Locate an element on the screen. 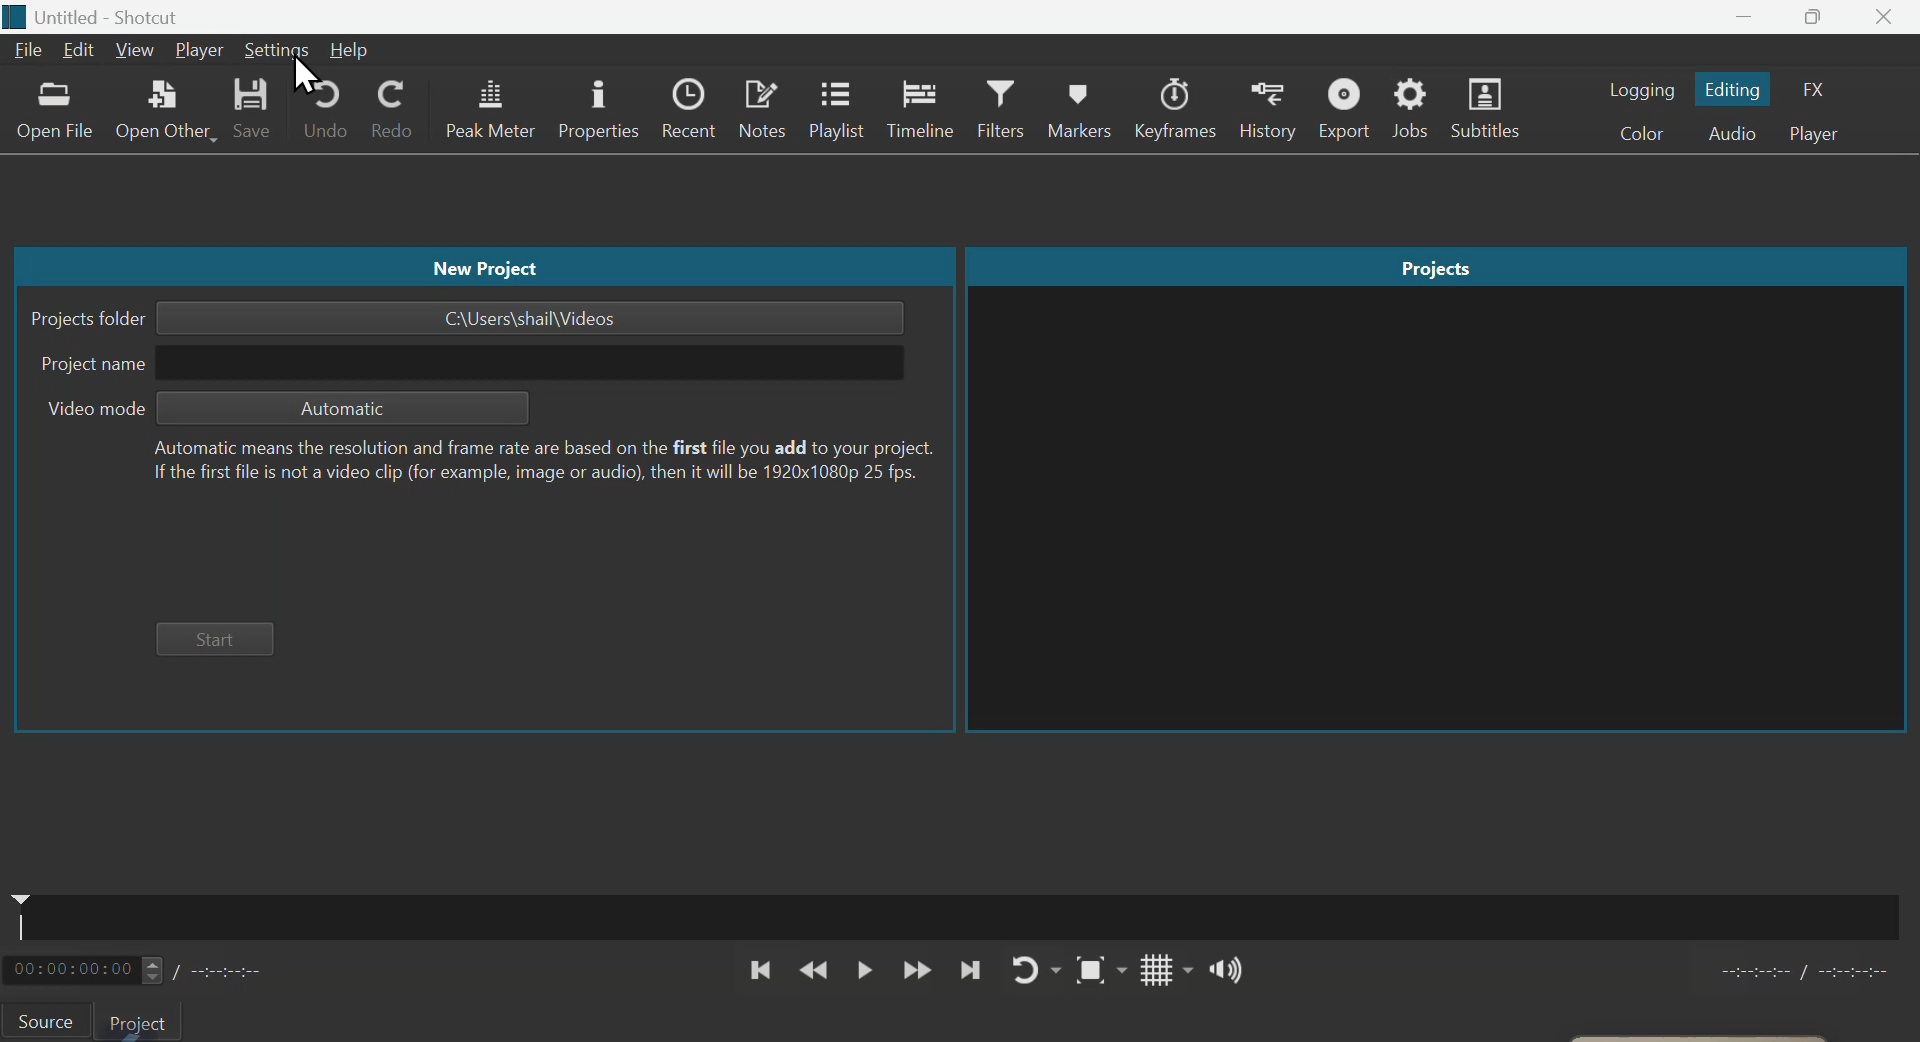 This screenshot has width=1920, height=1042. Replay is located at coordinates (1031, 969).